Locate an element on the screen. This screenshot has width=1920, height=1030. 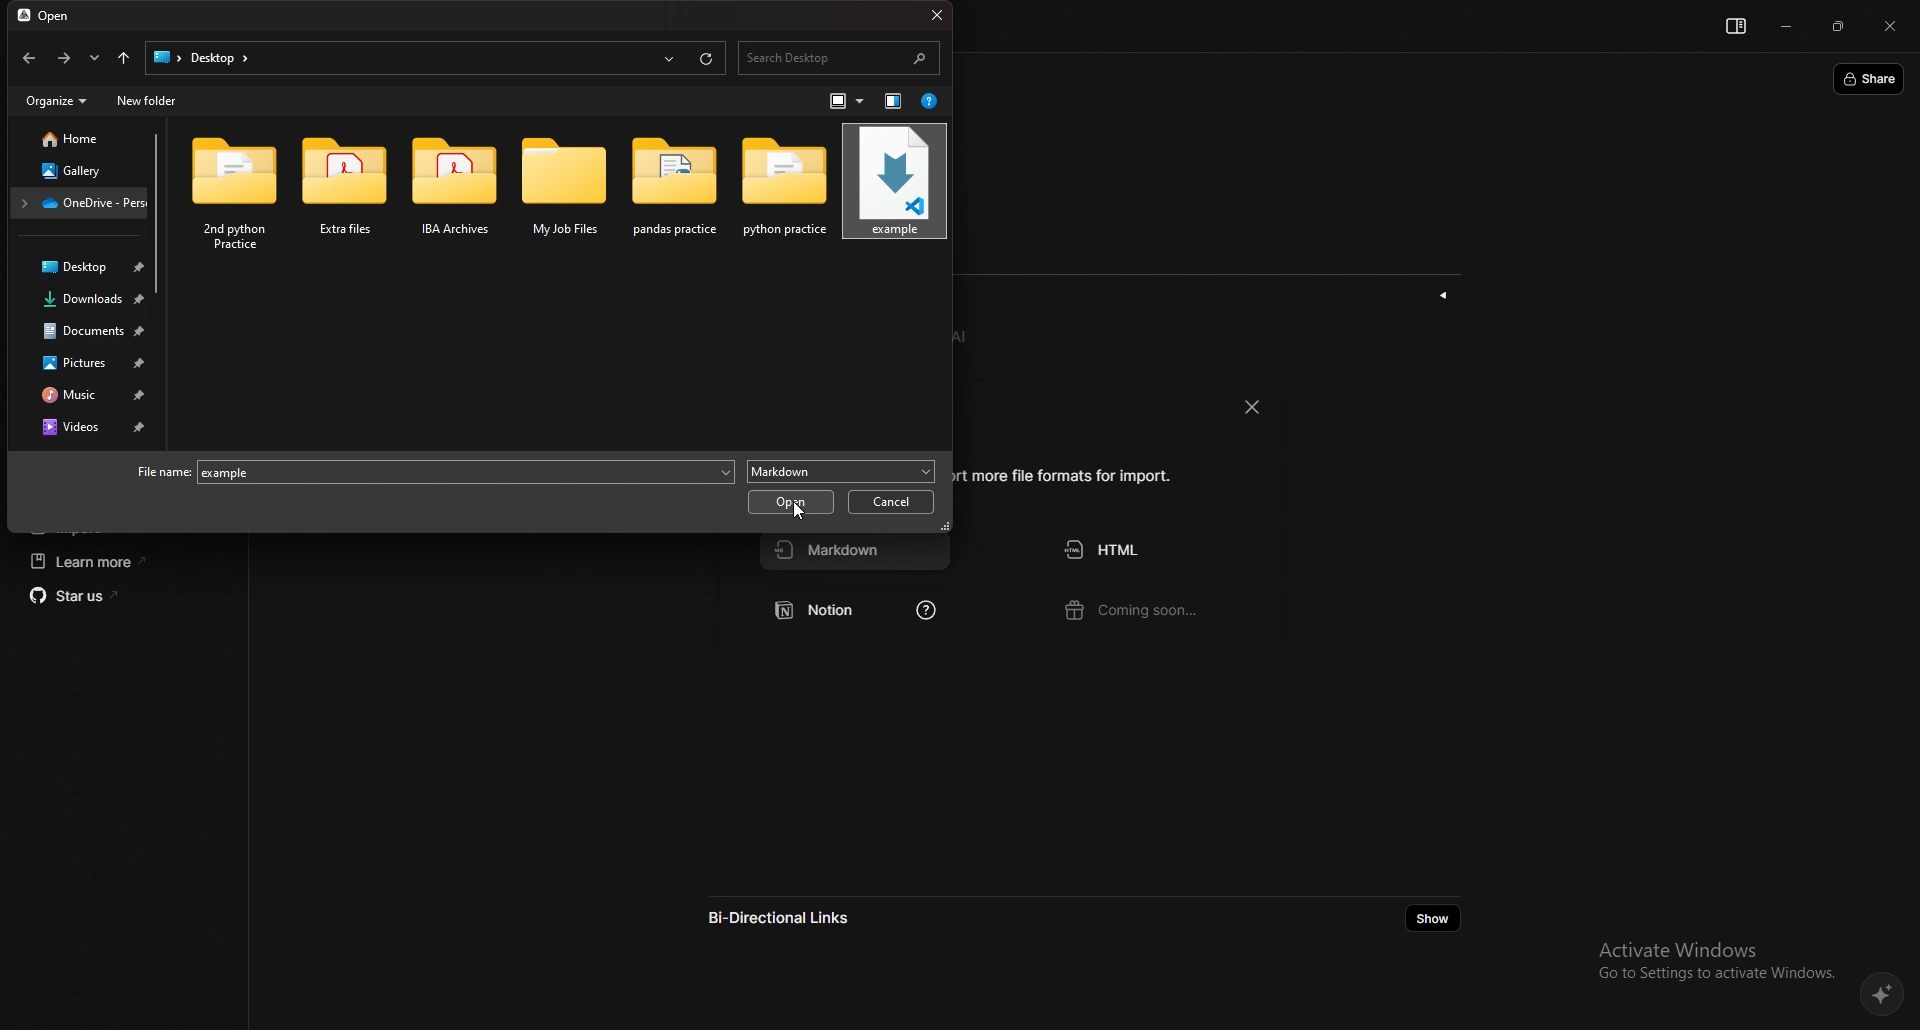
markdown is located at coordinates (857, 555).